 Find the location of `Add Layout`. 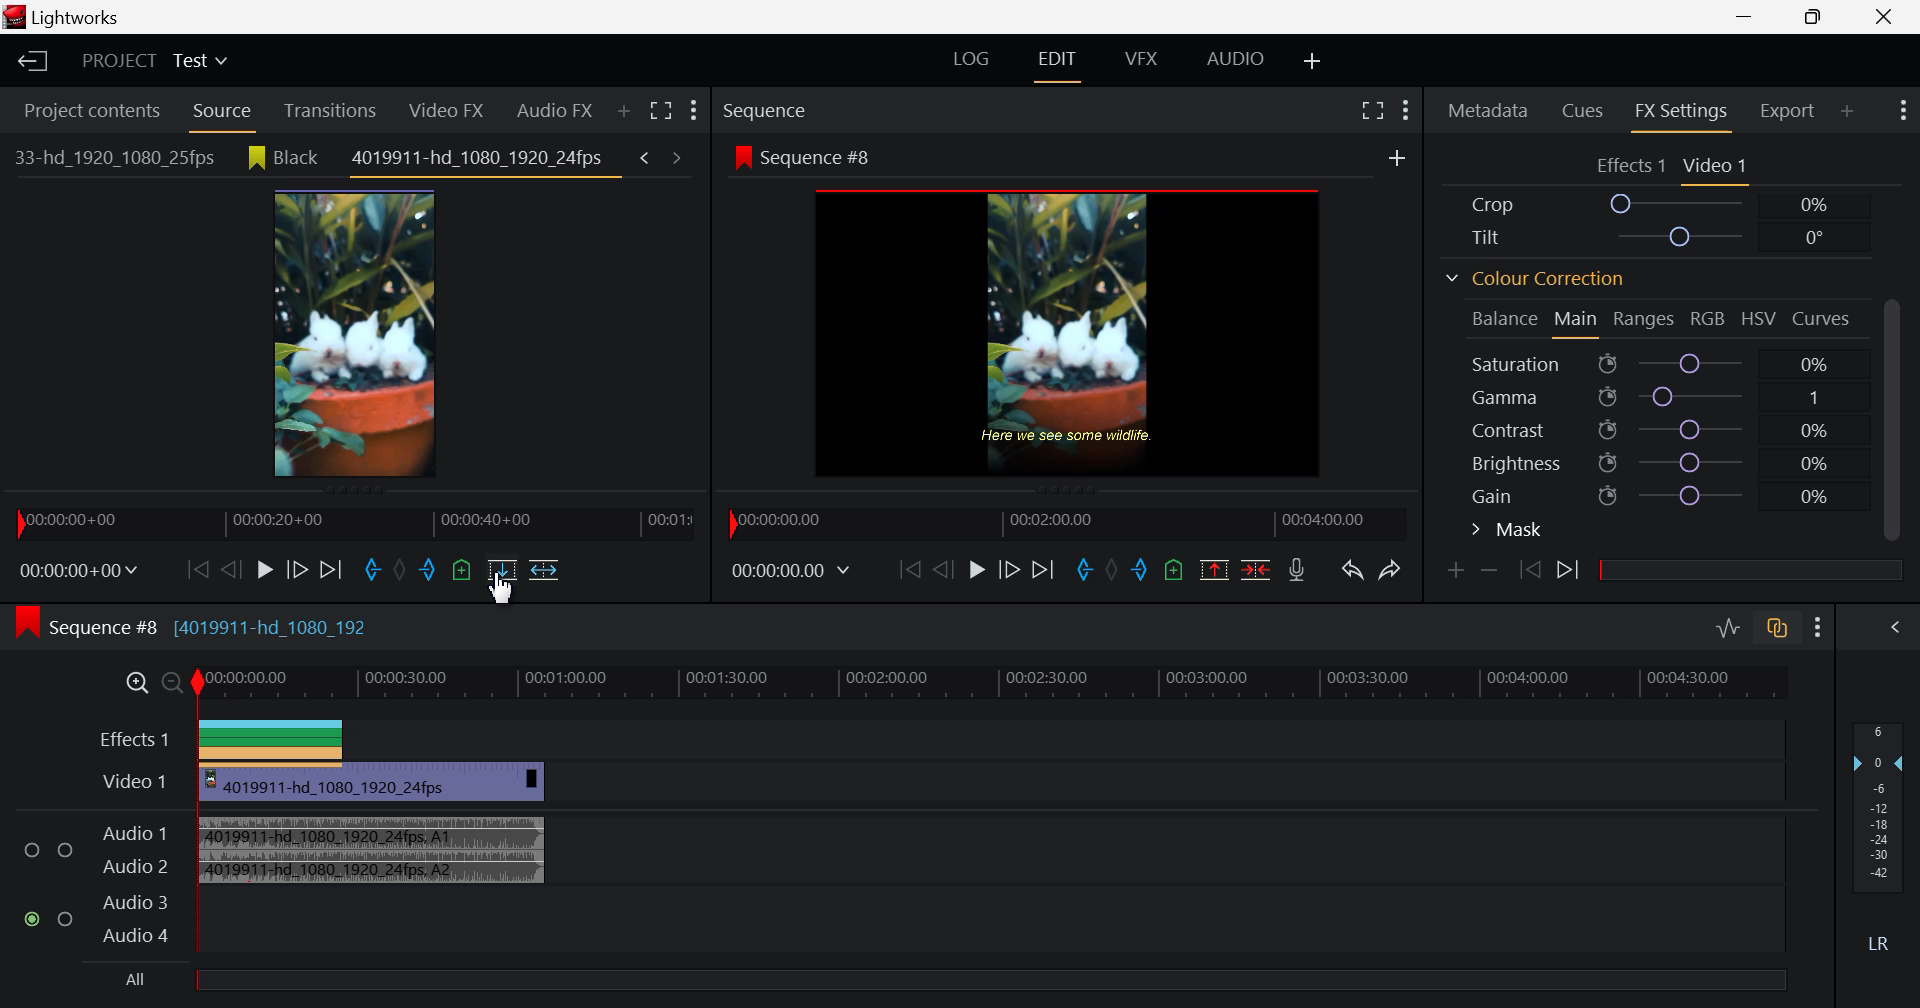

Add Layout is located at coordinates (1313, 58).